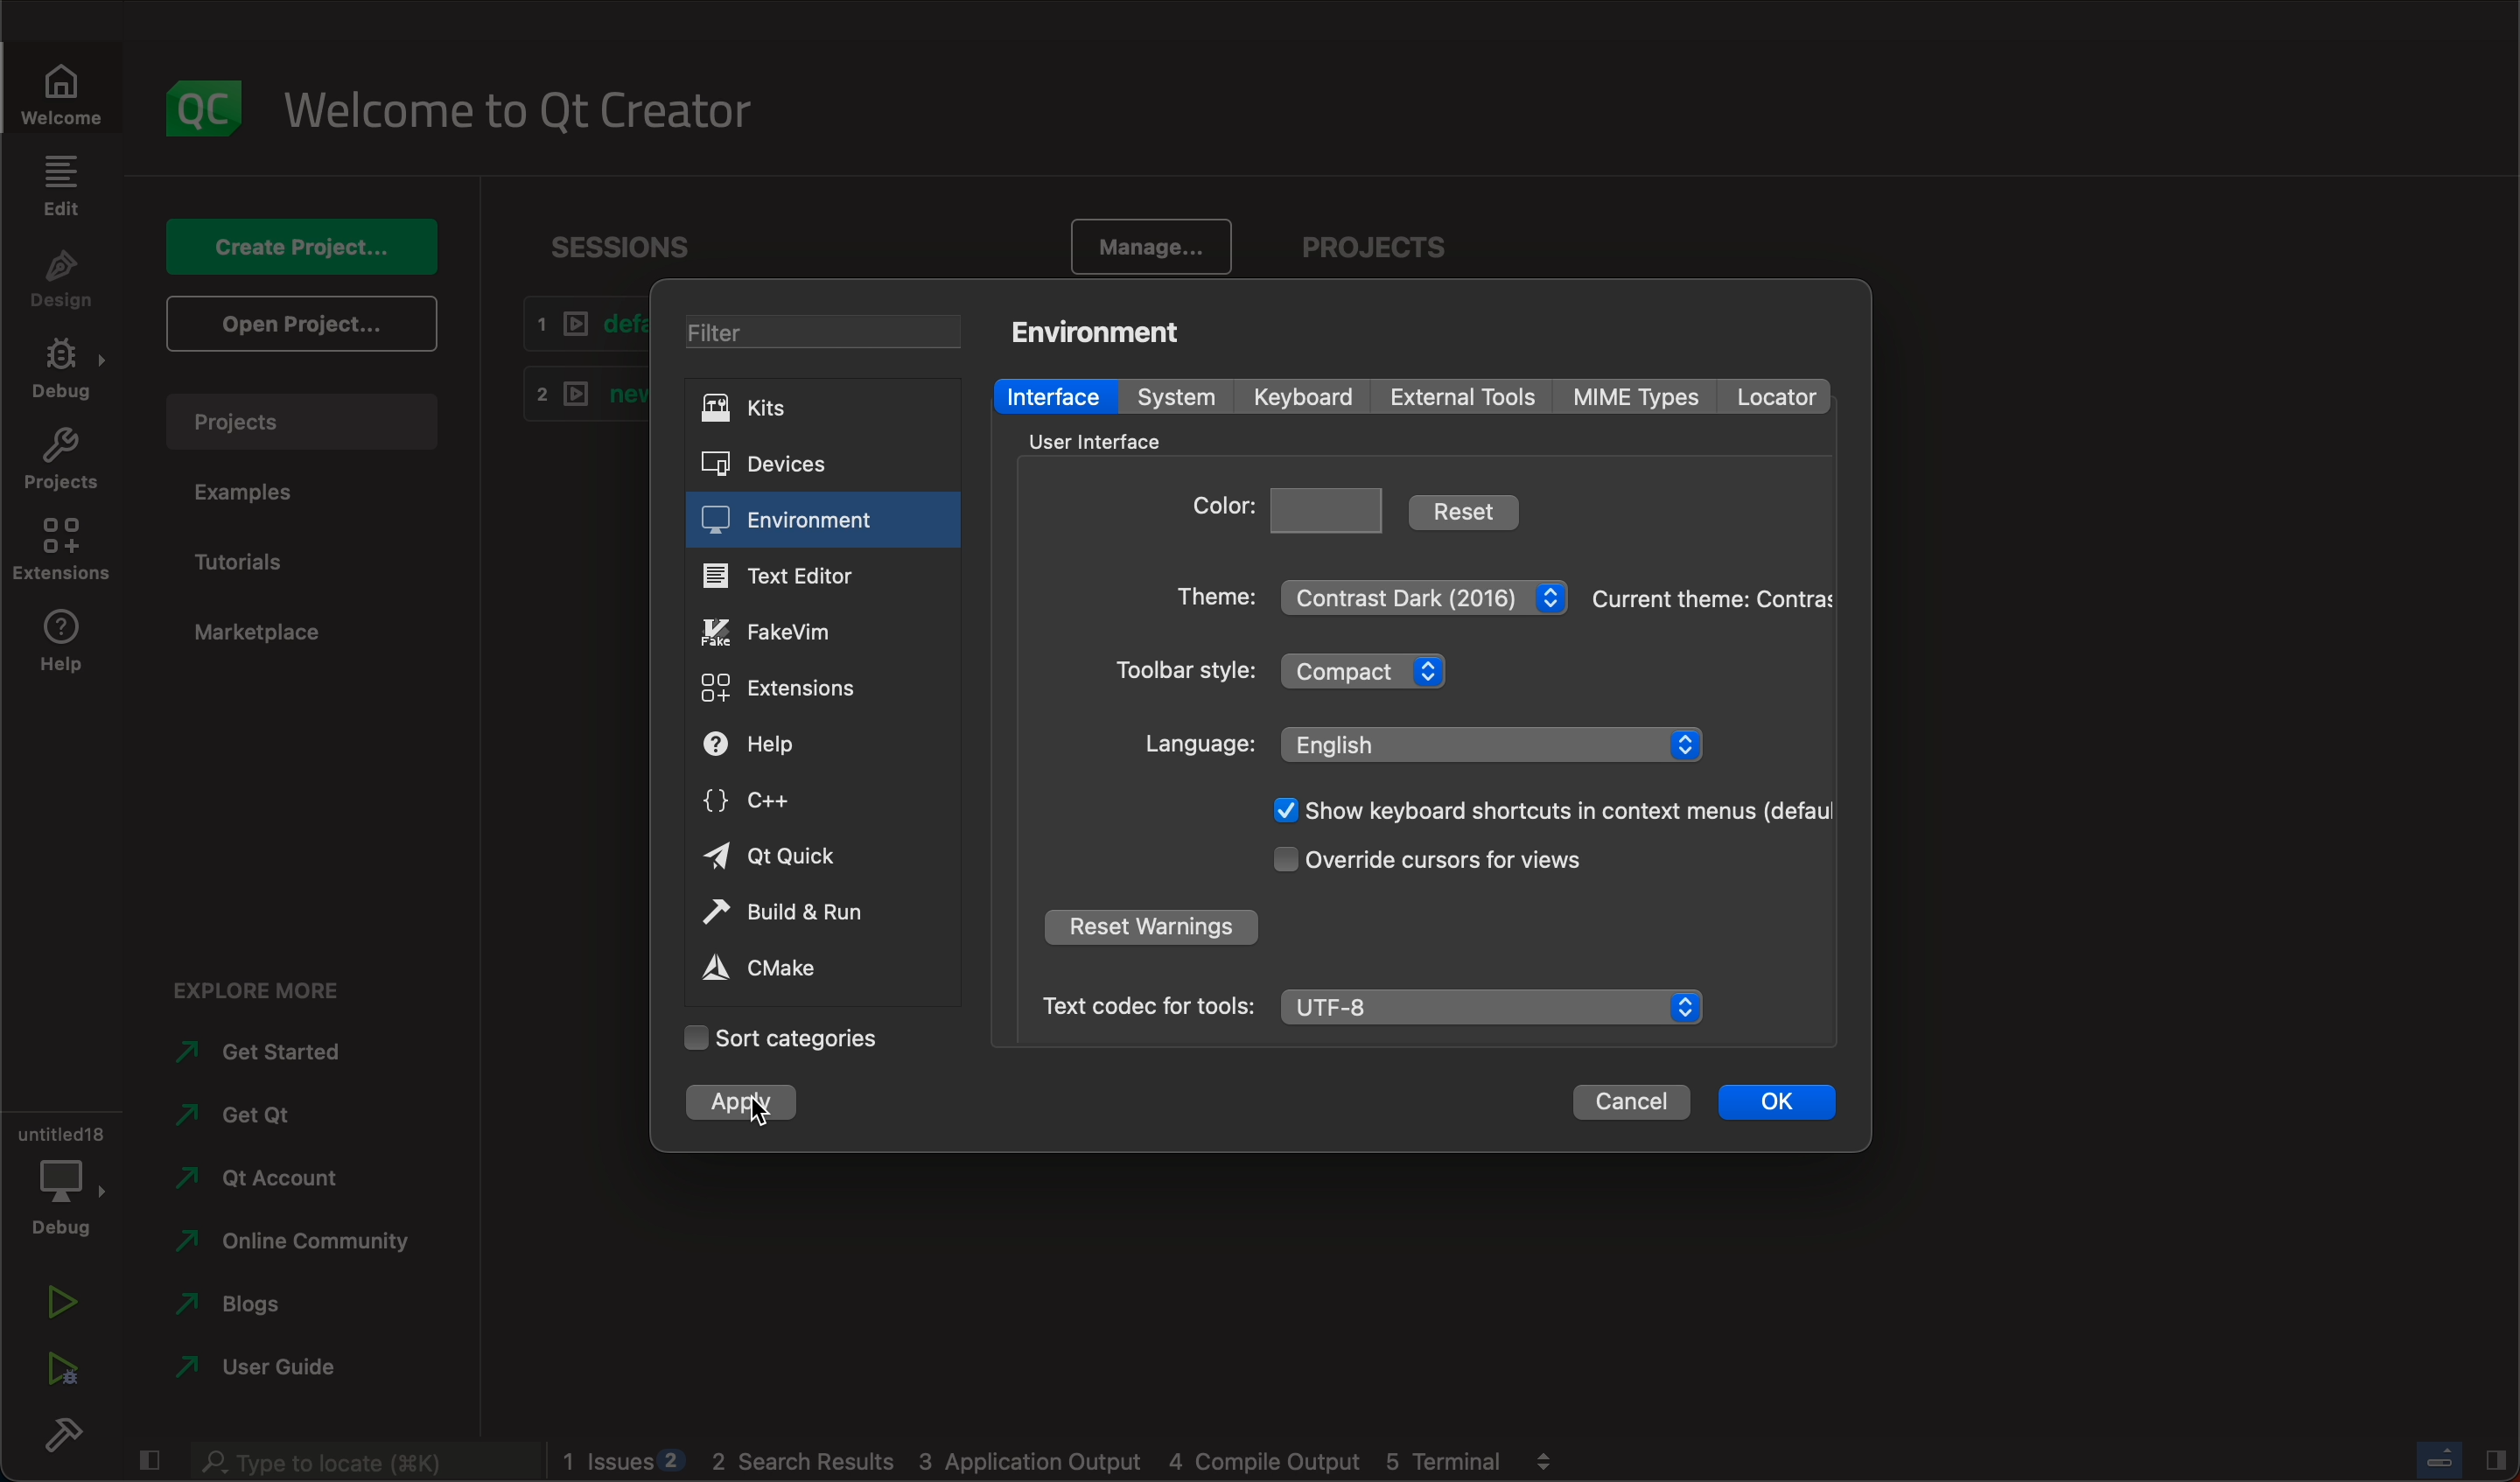  Describe the element at coordinates (57, 1305) in the screenshot. I see `run` at that location.